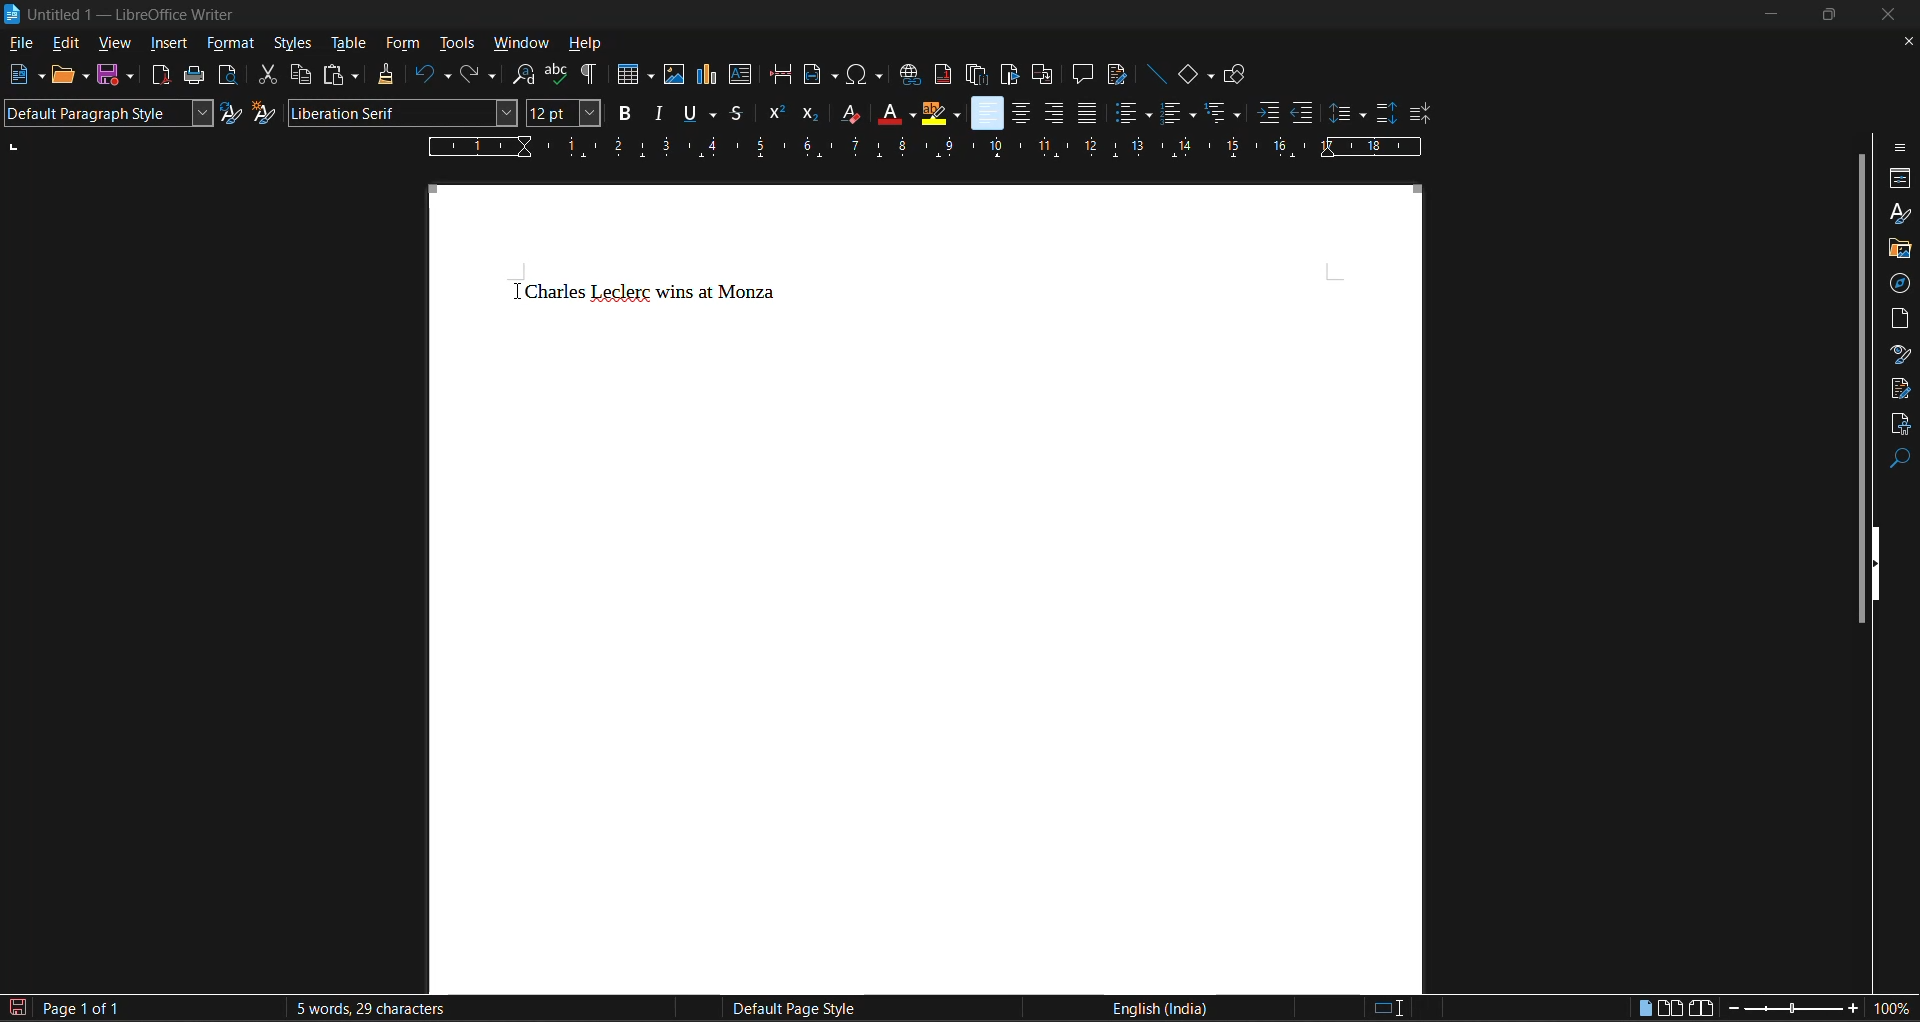 The width and height of the screenshot is (1920, 1022). What do you see at coordinates (1897, 212) in the screenshot?
I see `styles` at bounding box center [1897, 212].